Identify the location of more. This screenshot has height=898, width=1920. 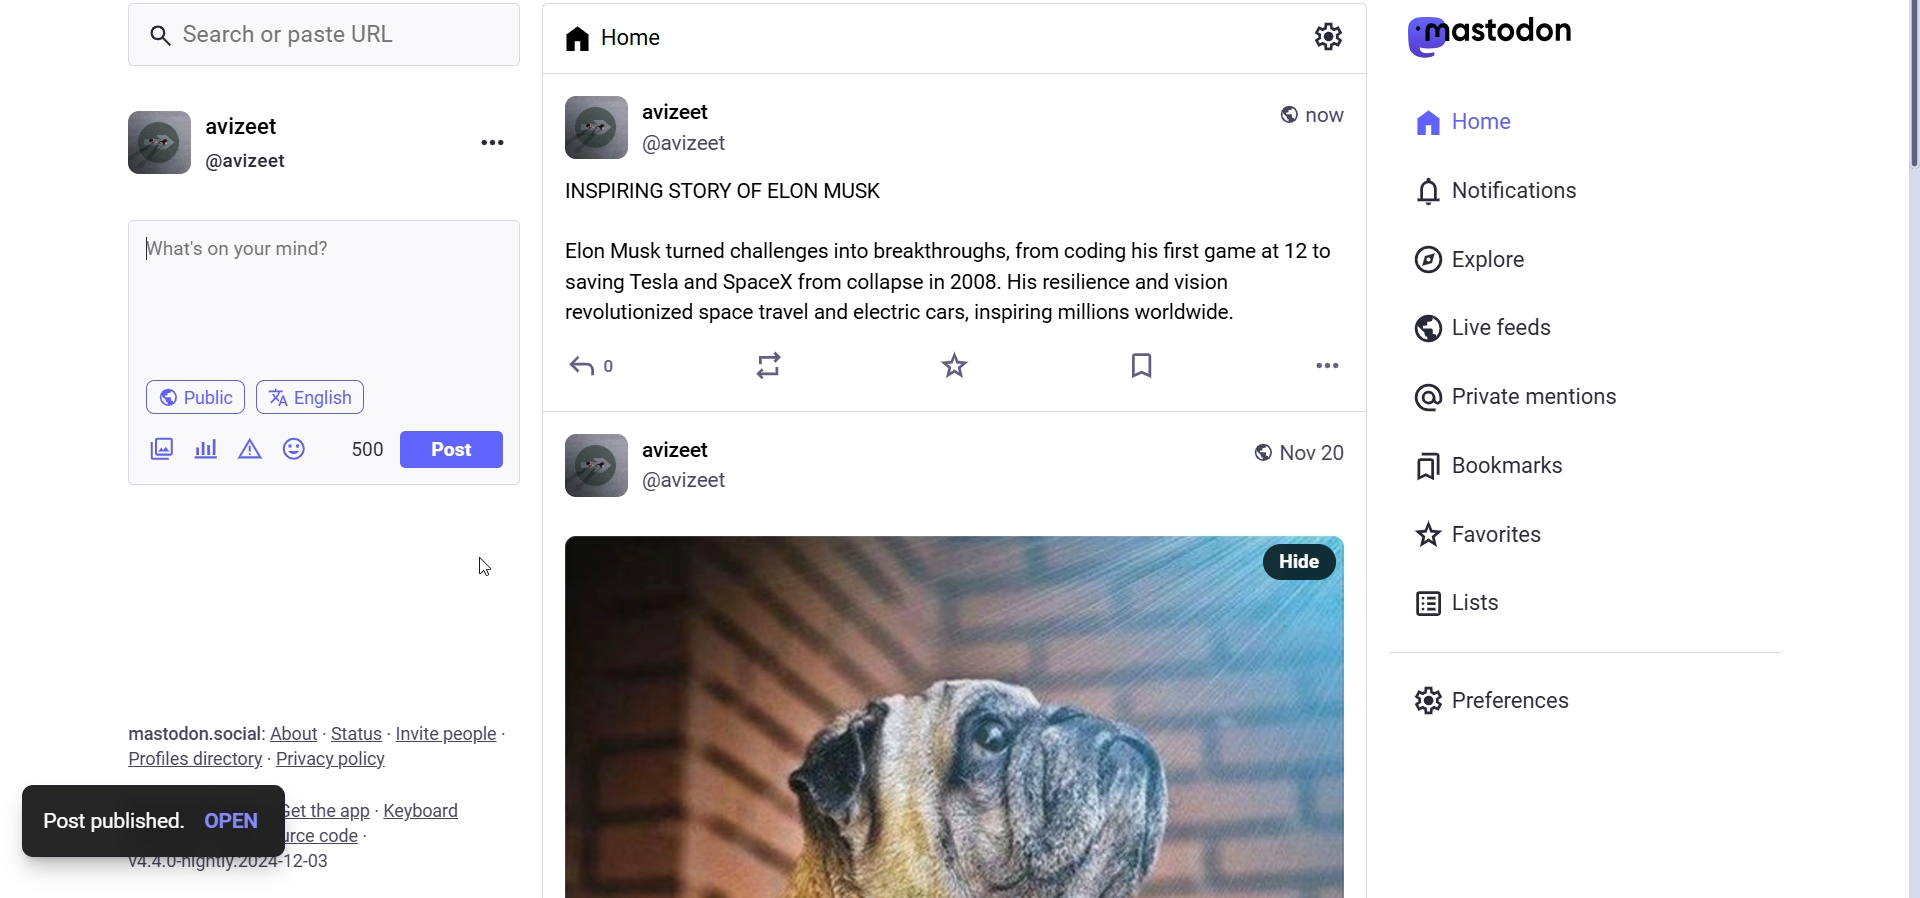
(1328, 362).